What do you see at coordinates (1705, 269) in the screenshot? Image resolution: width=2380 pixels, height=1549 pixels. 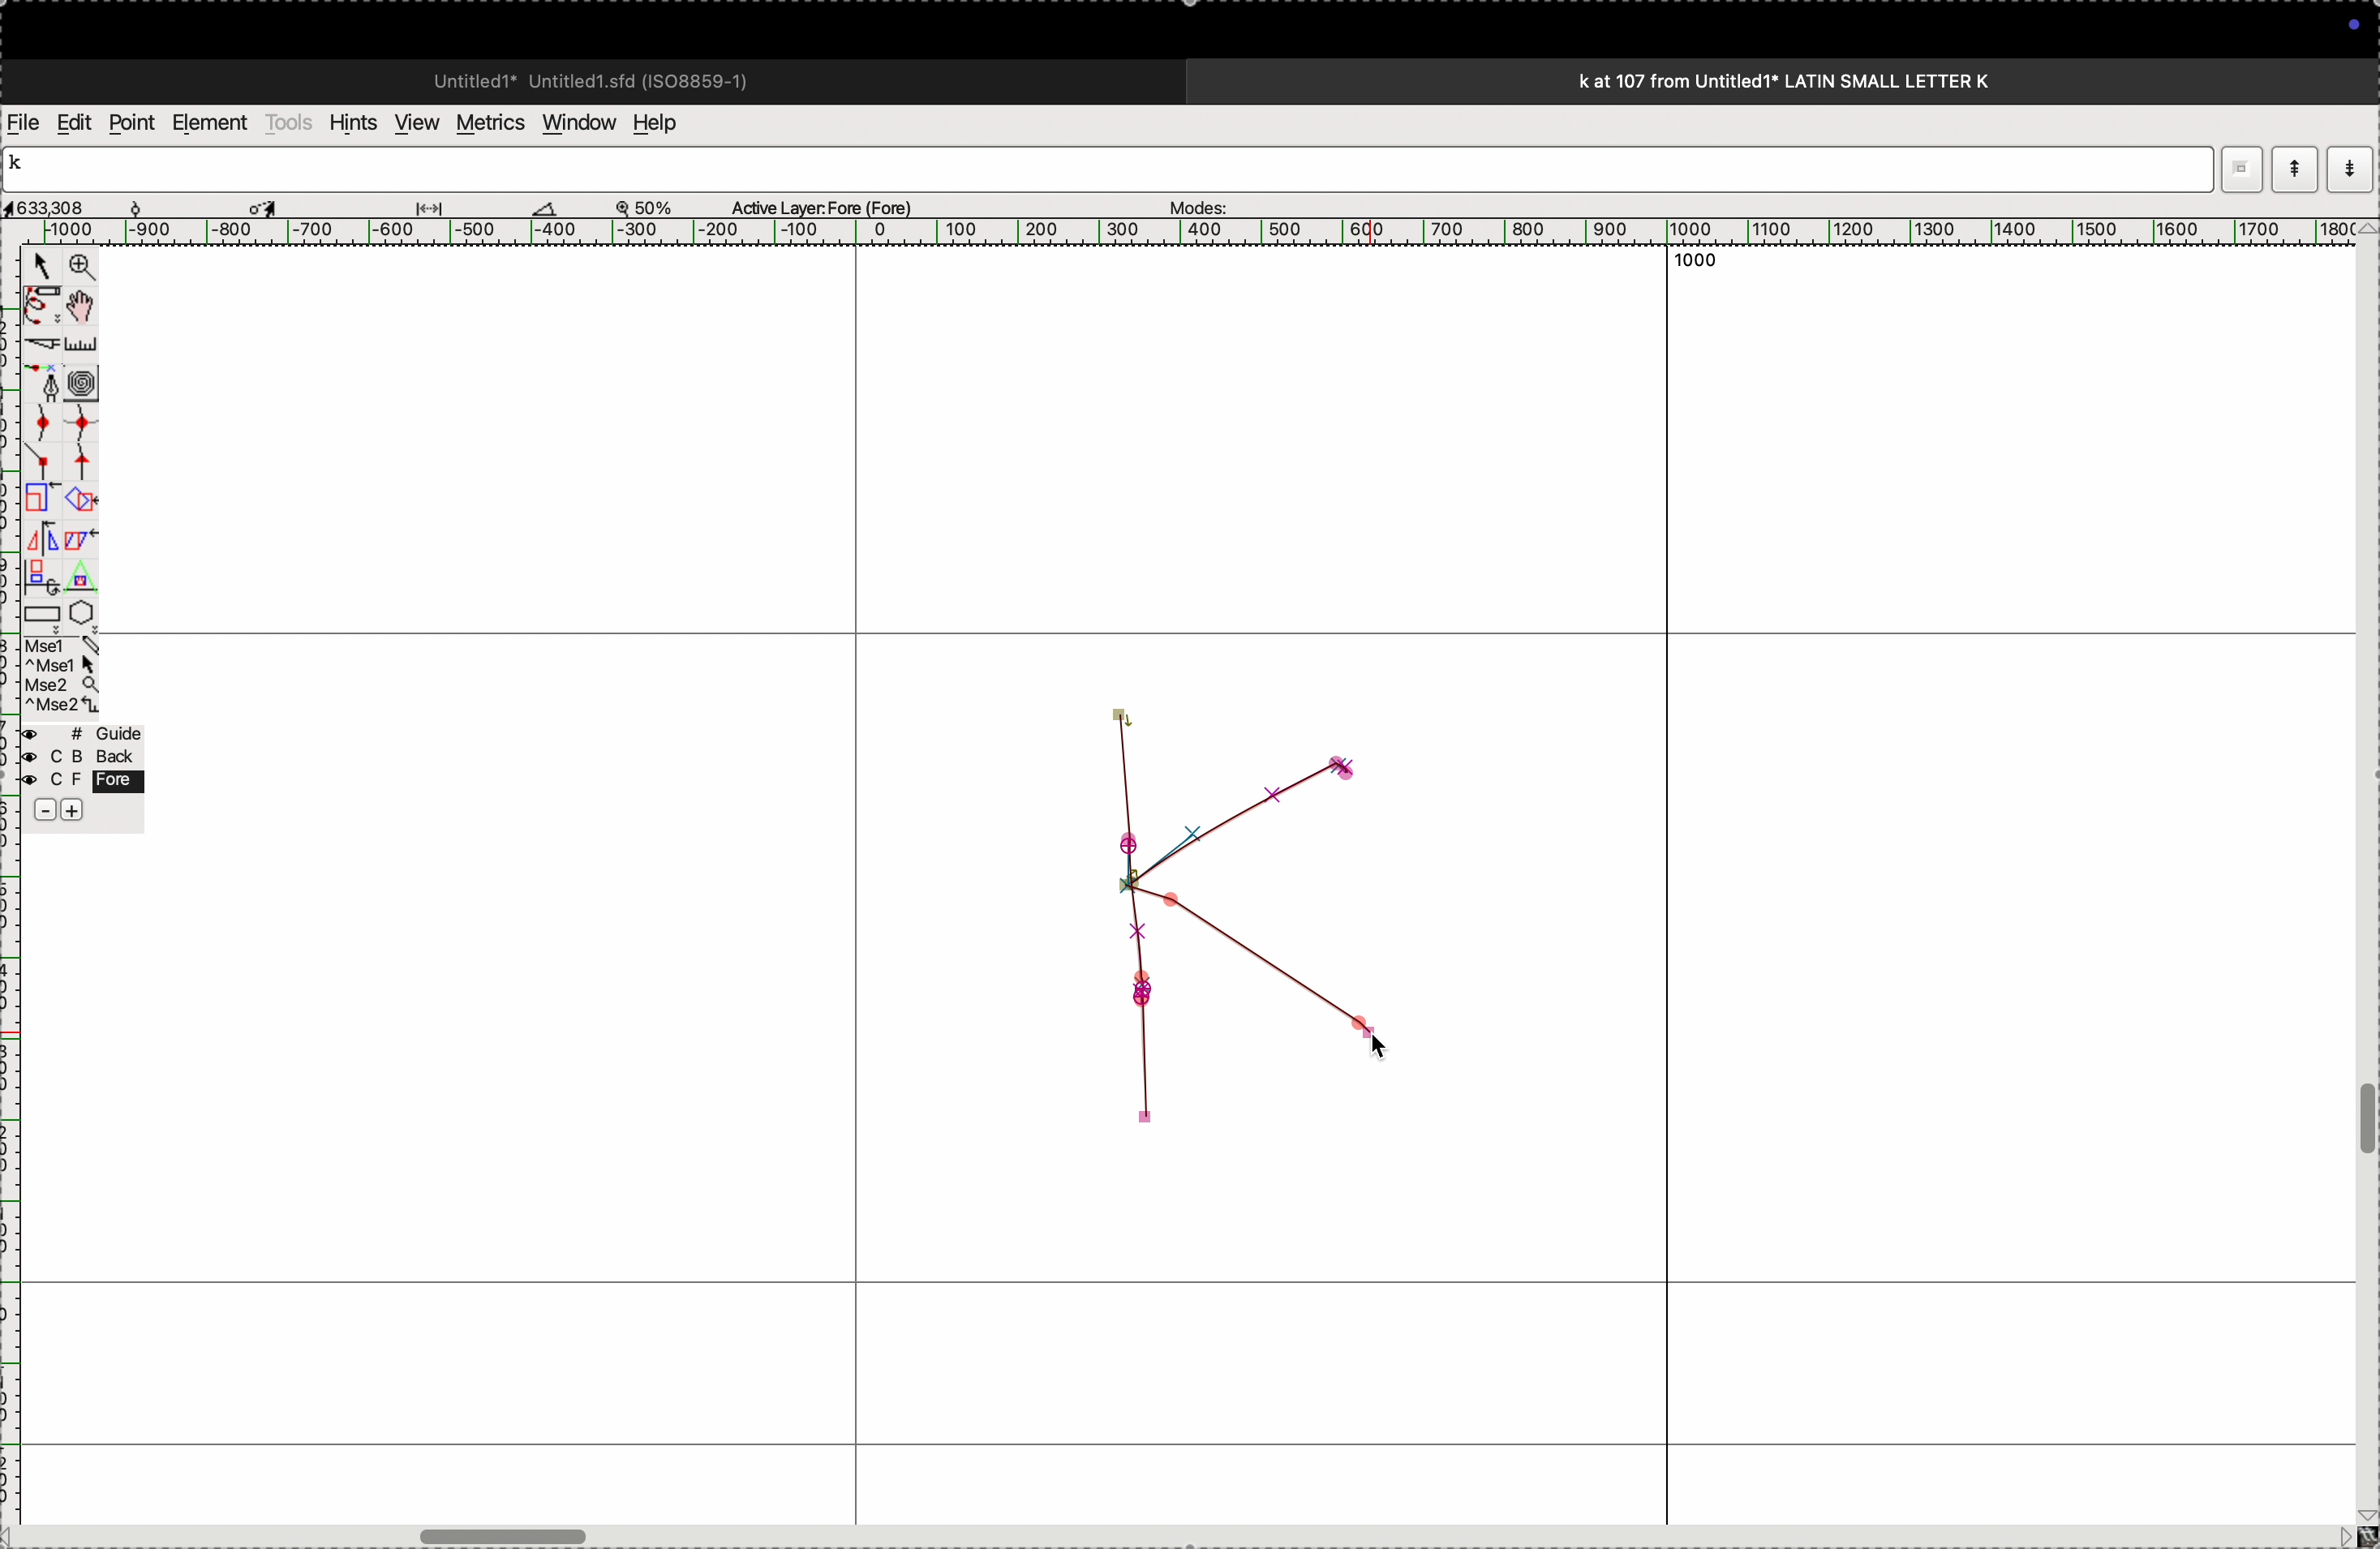 I see `1000` at bounding box center [1705, 269].